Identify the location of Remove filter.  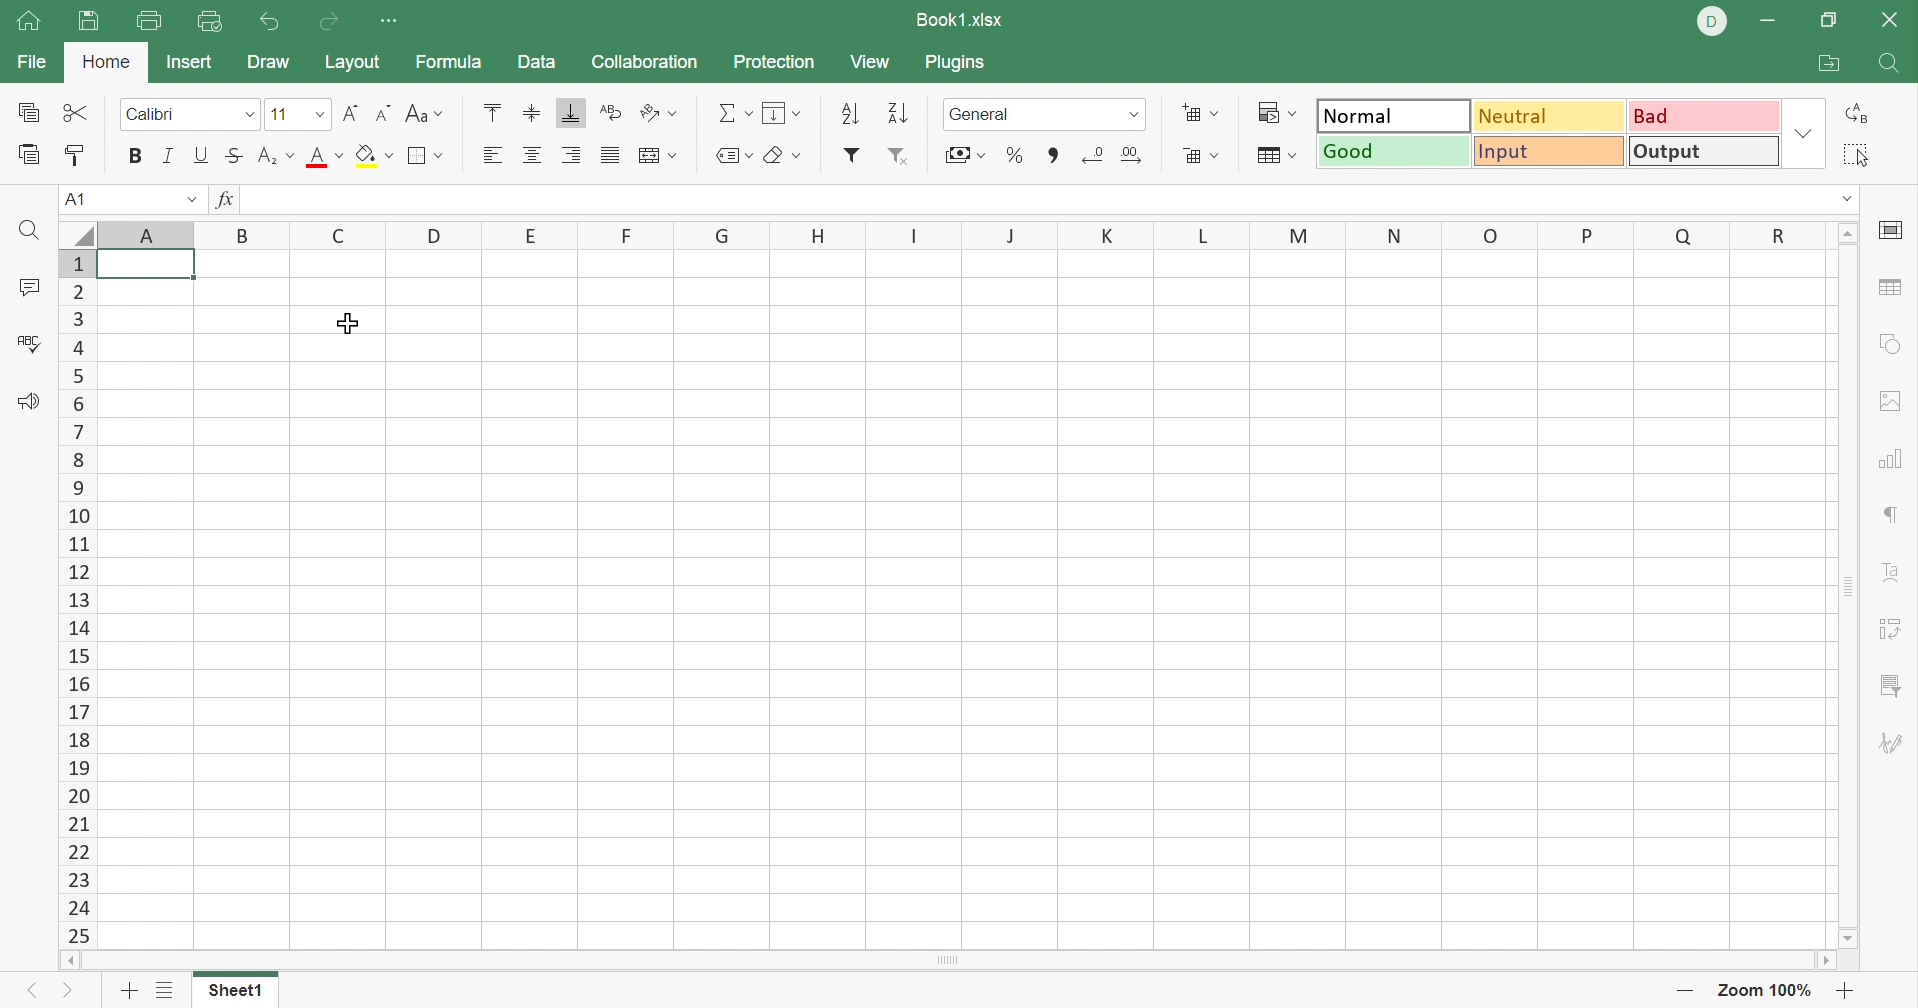
(901, 155).